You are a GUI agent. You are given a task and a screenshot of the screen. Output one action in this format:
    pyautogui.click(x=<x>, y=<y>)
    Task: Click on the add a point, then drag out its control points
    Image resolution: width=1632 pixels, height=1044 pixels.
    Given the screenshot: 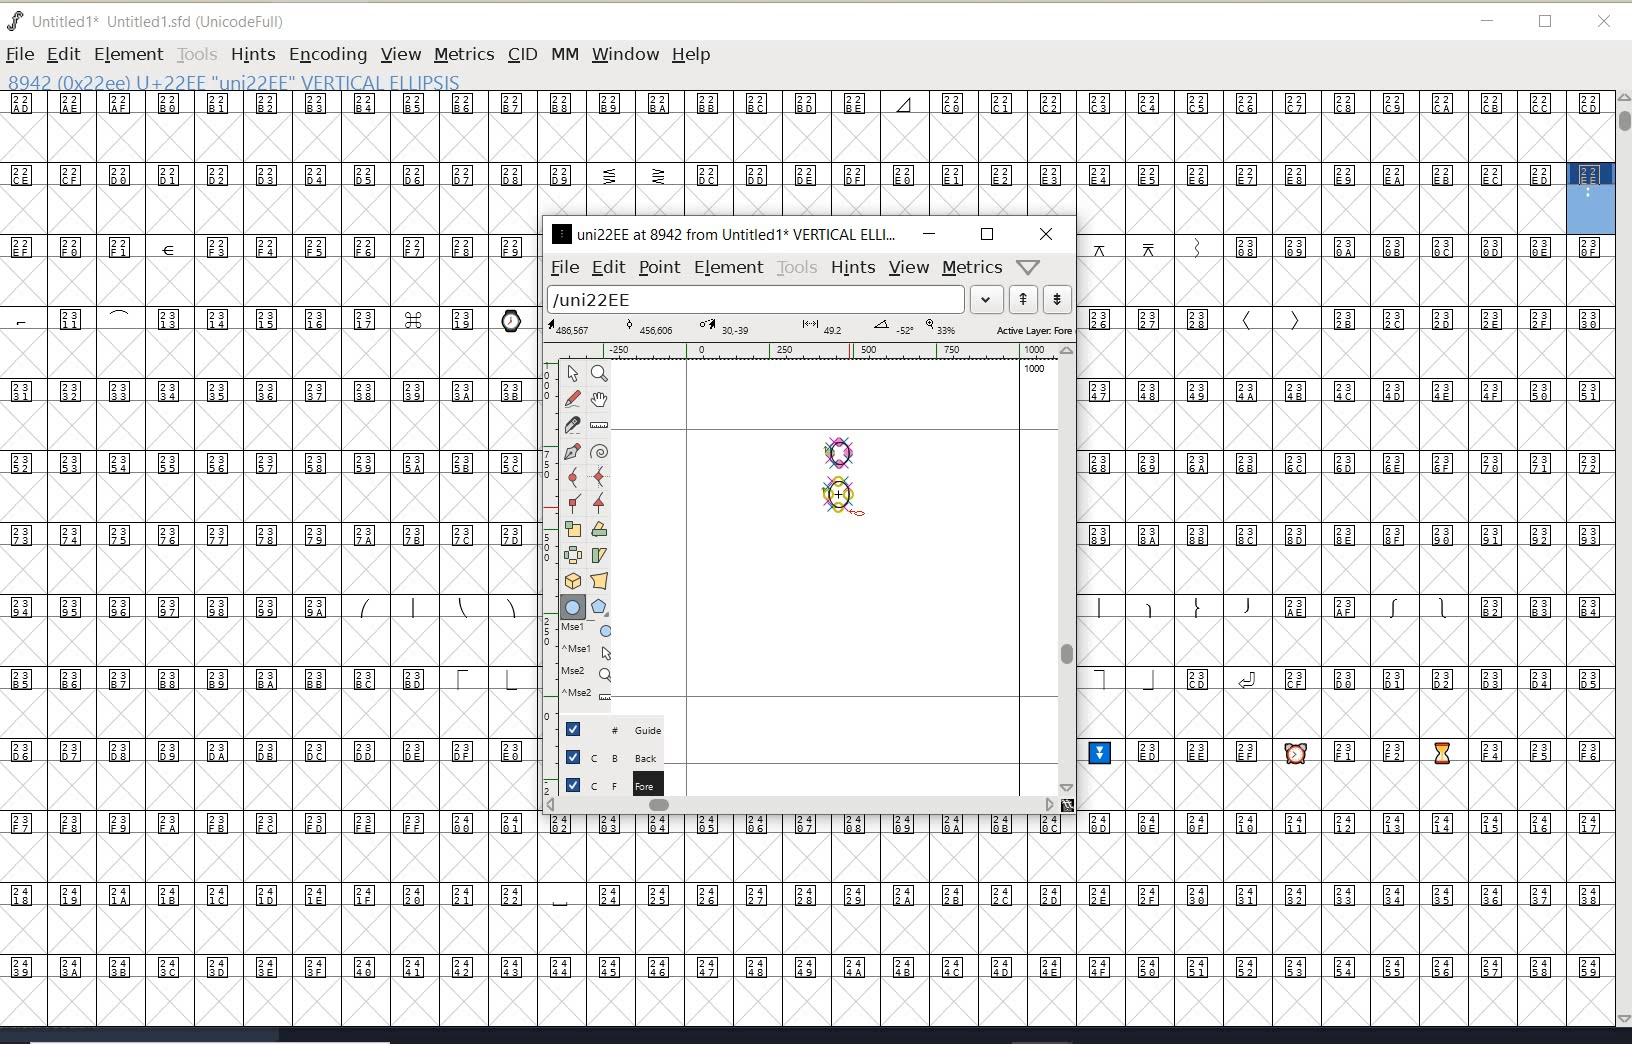 What is the action you would take?
    pyautogui.click(x=572, y=450)
    